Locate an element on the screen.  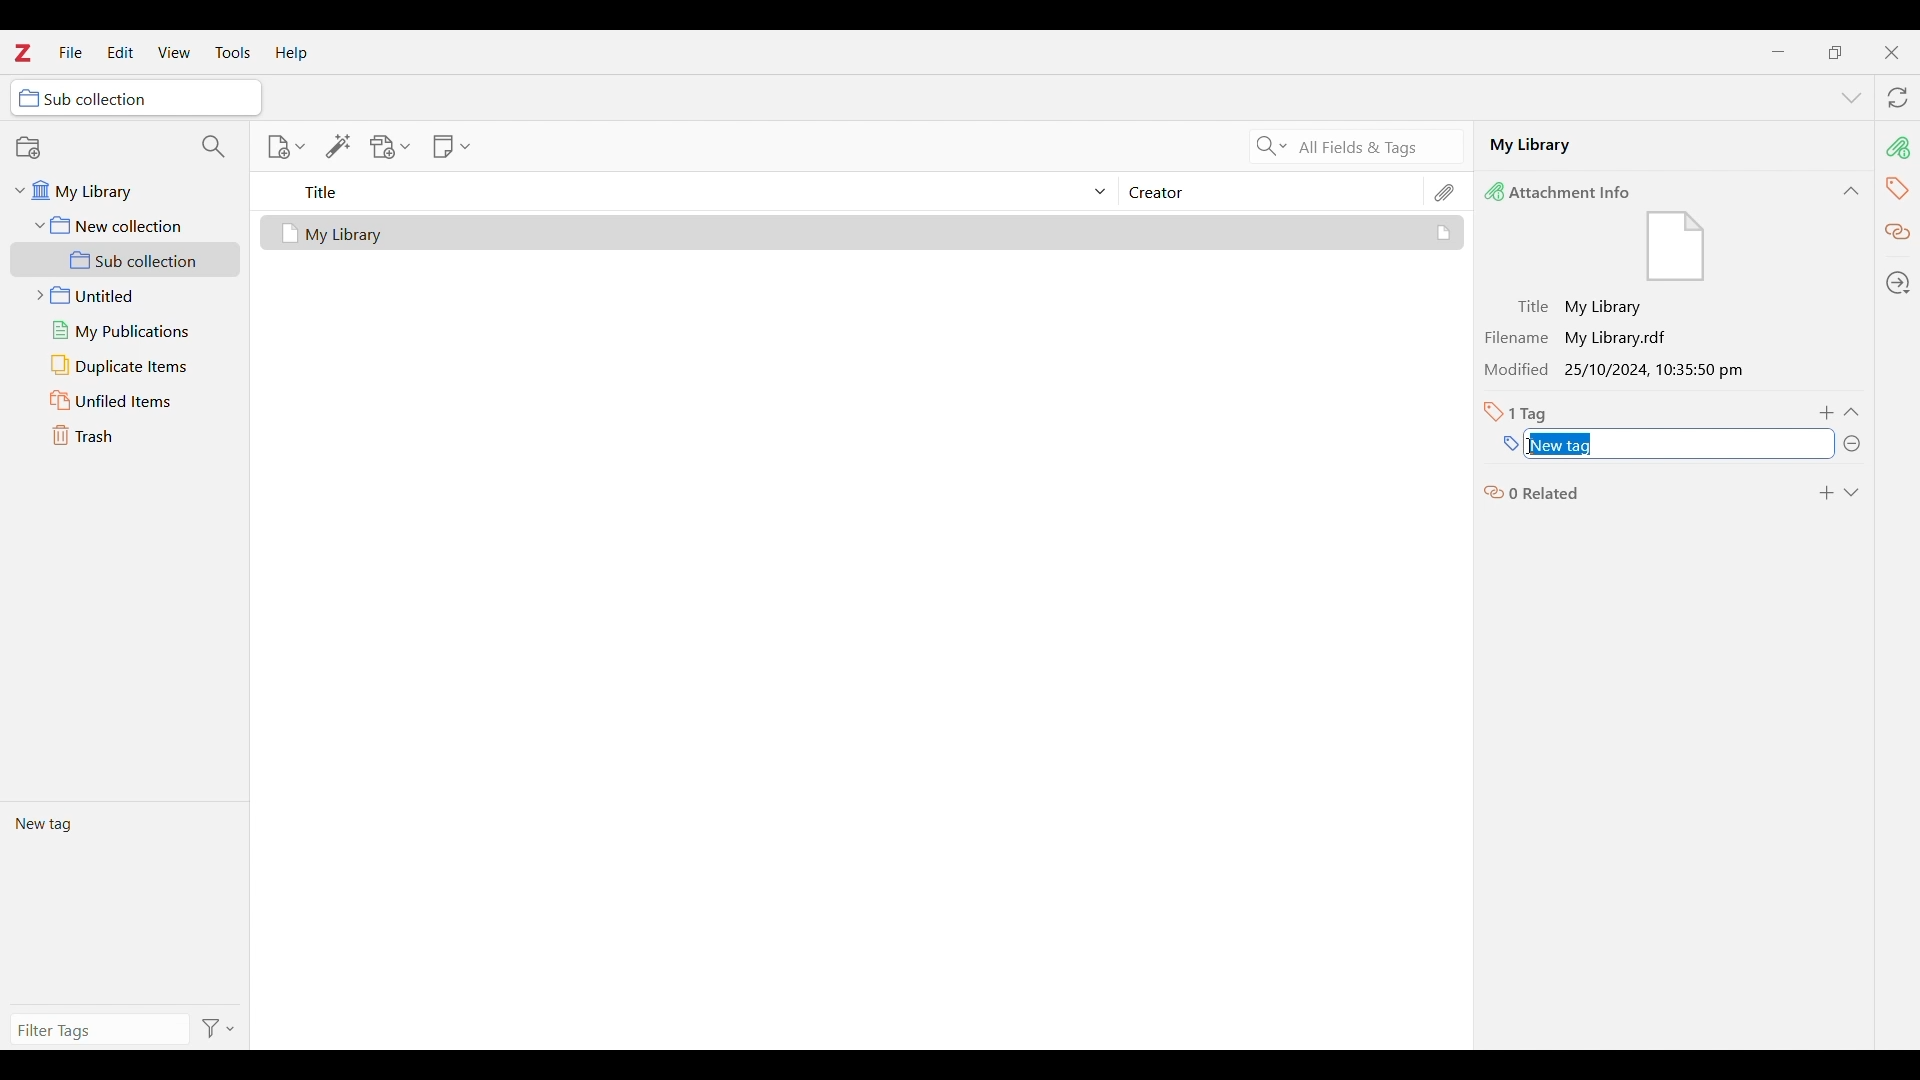
Trash folder is located at coordinates (125, 435).